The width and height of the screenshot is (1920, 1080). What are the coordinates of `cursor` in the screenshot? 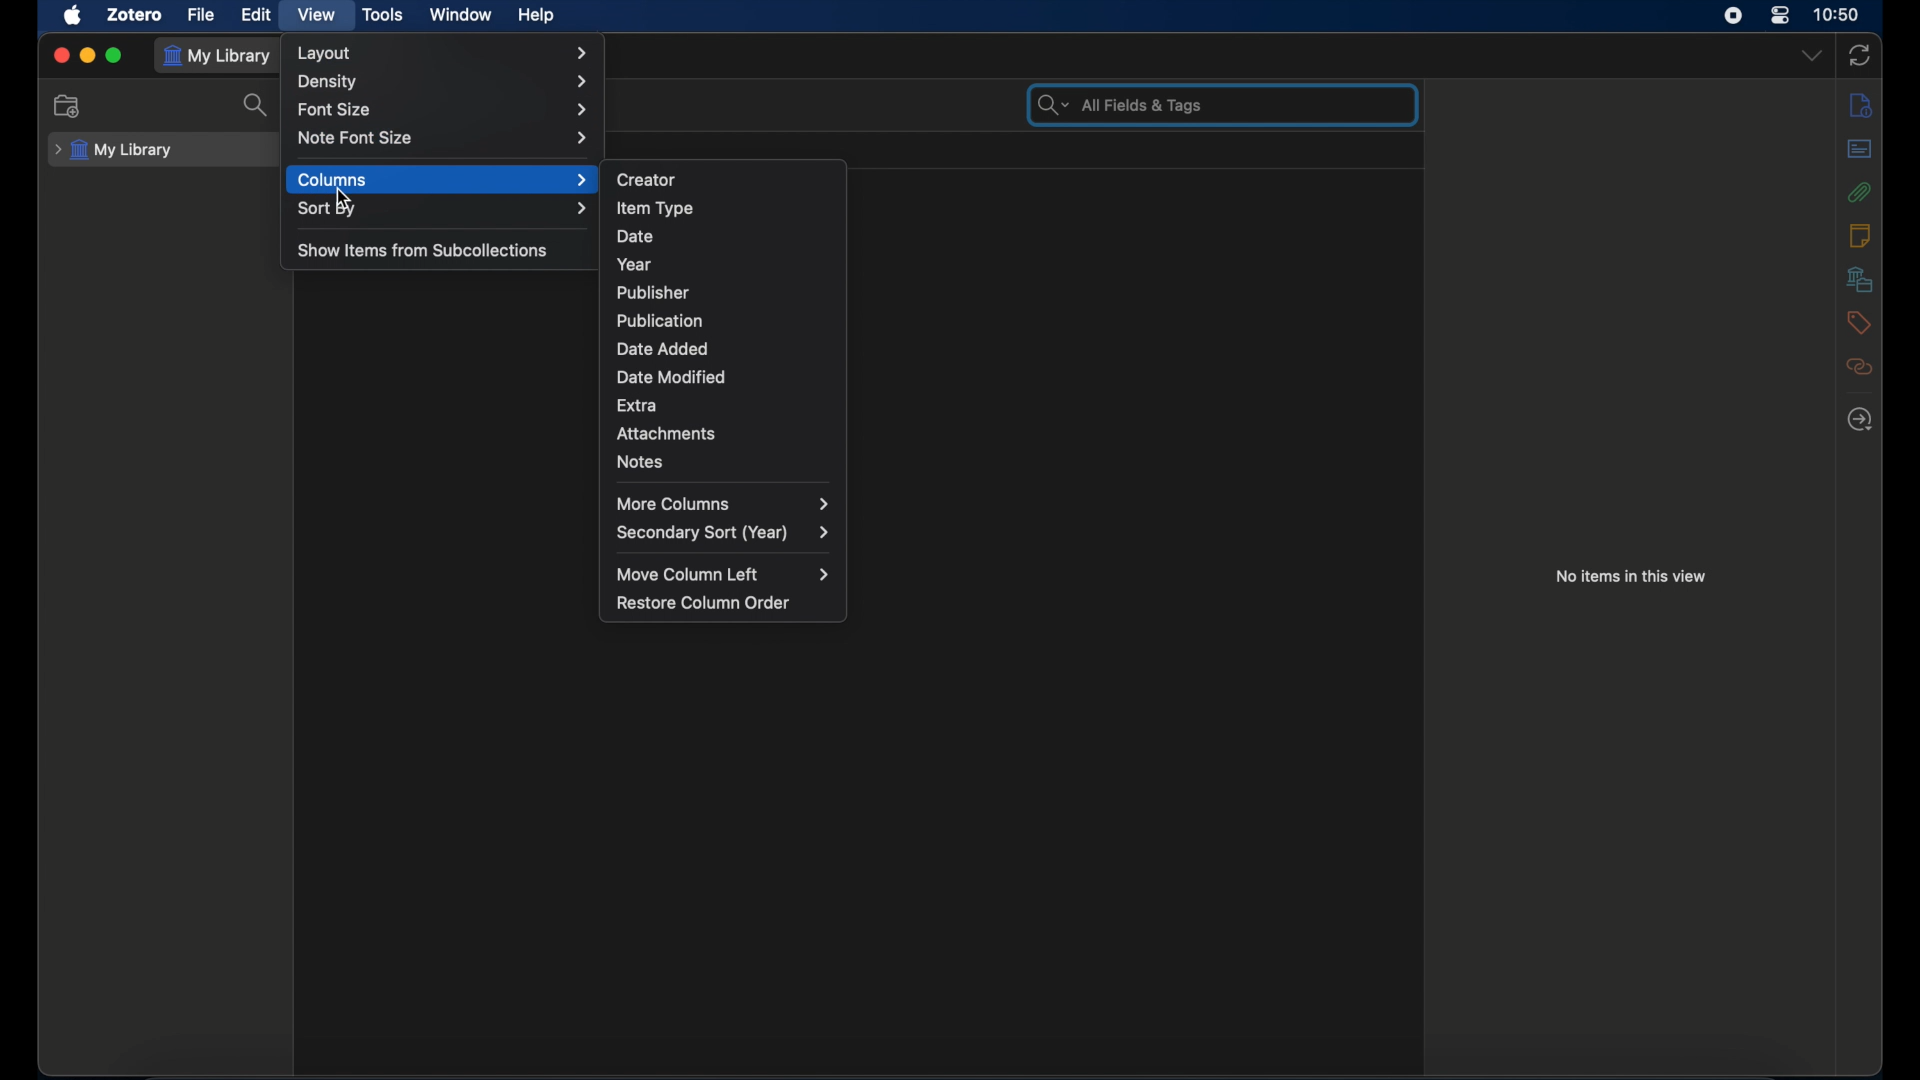 It's located at (344, 196).